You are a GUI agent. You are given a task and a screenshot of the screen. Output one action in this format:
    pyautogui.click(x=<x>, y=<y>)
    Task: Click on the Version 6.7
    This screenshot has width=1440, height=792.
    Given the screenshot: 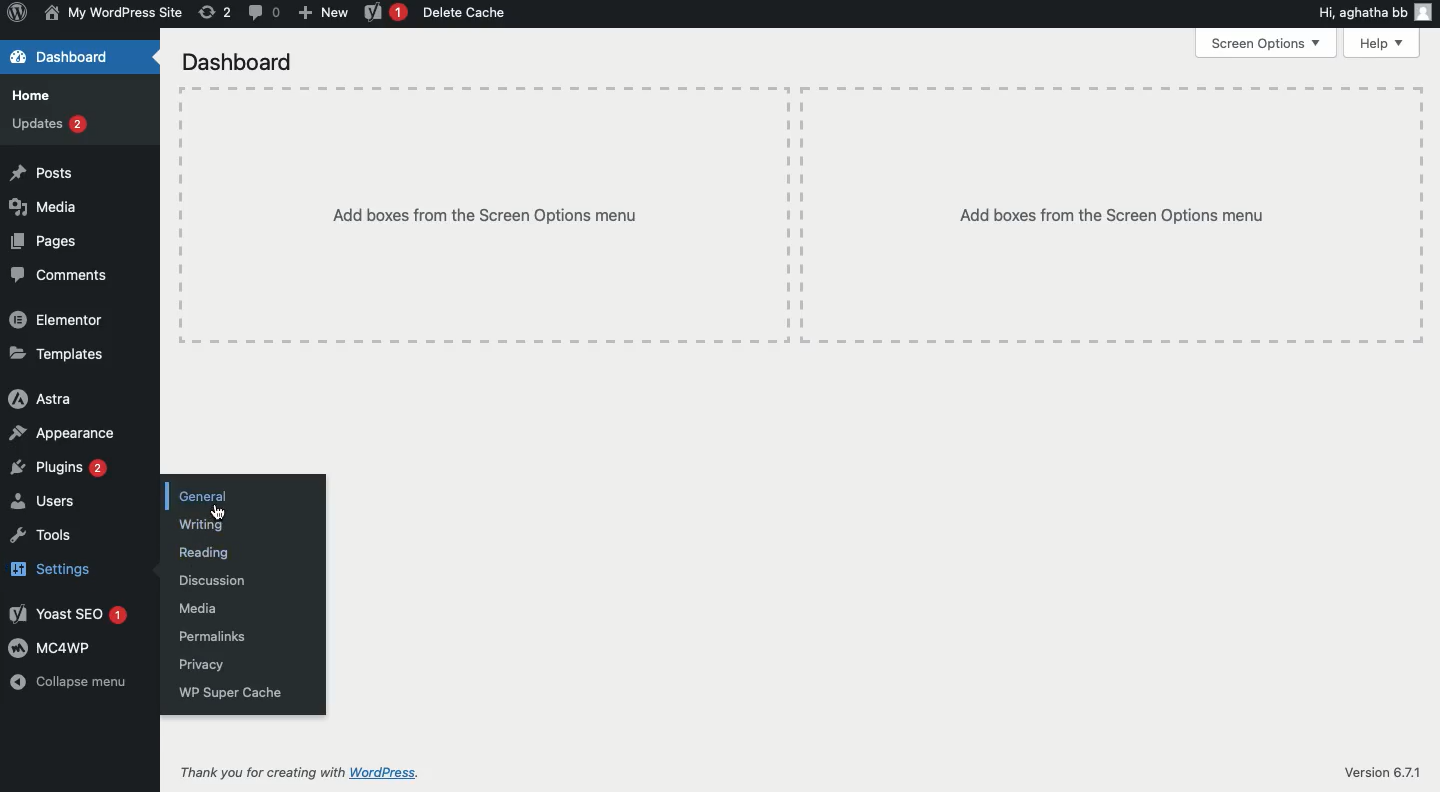 What is the action you would take?
    pyautogui.click(x=1377, y=770)
    